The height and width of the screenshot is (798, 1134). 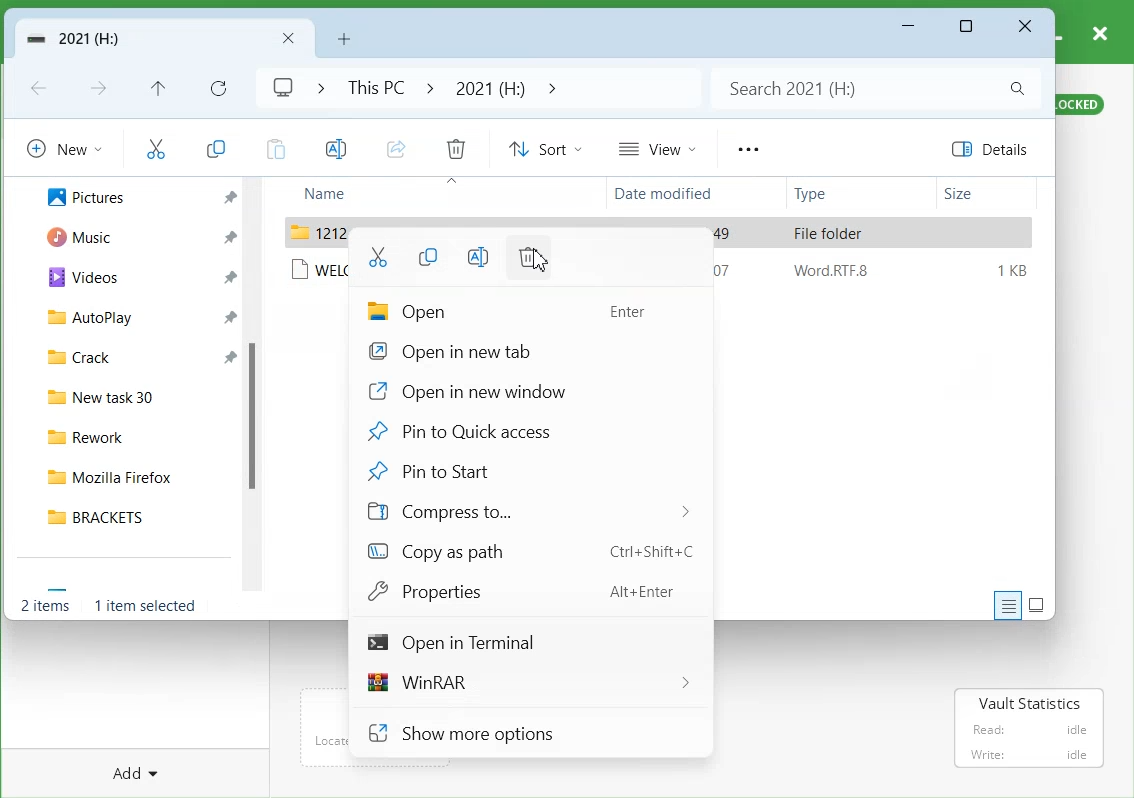 I want to click on Copy, so click(x=216, y=145).